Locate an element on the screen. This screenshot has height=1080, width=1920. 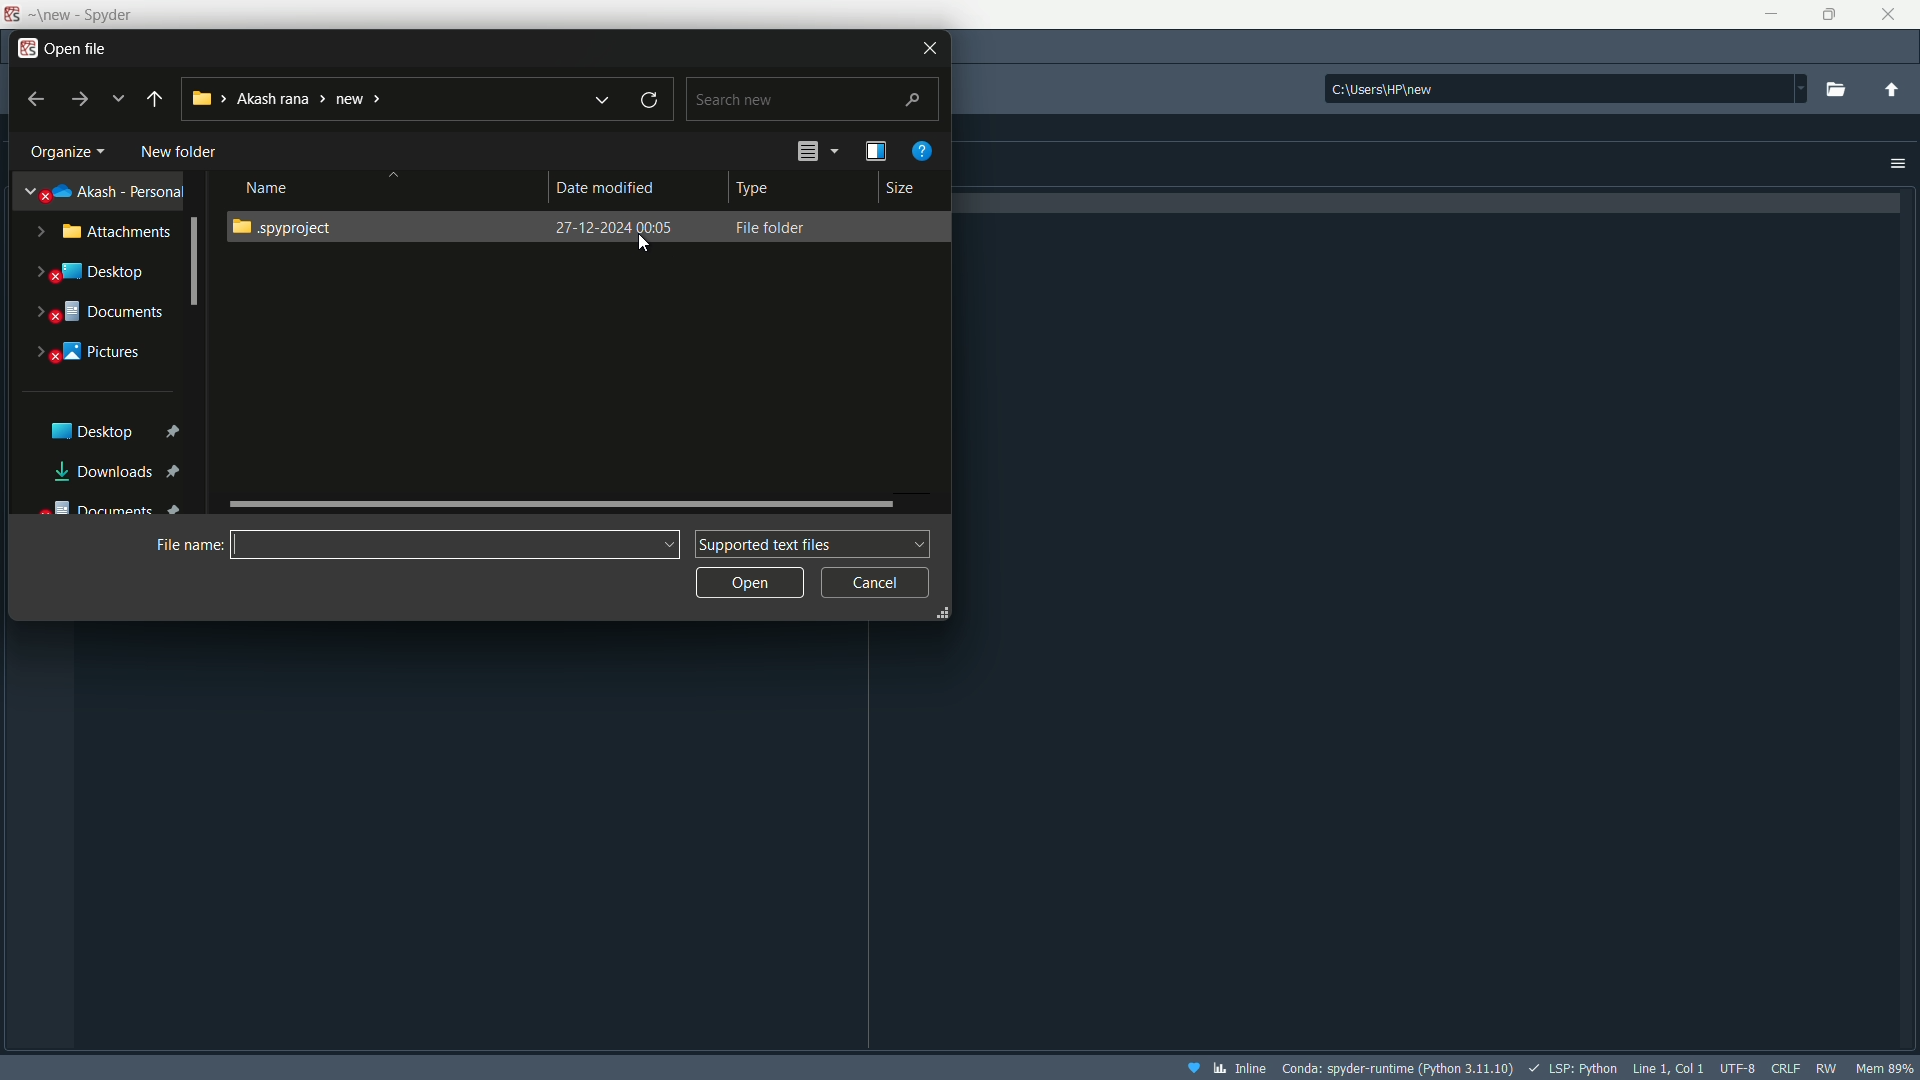
interpreter is located at coordinates (1399, 1068).